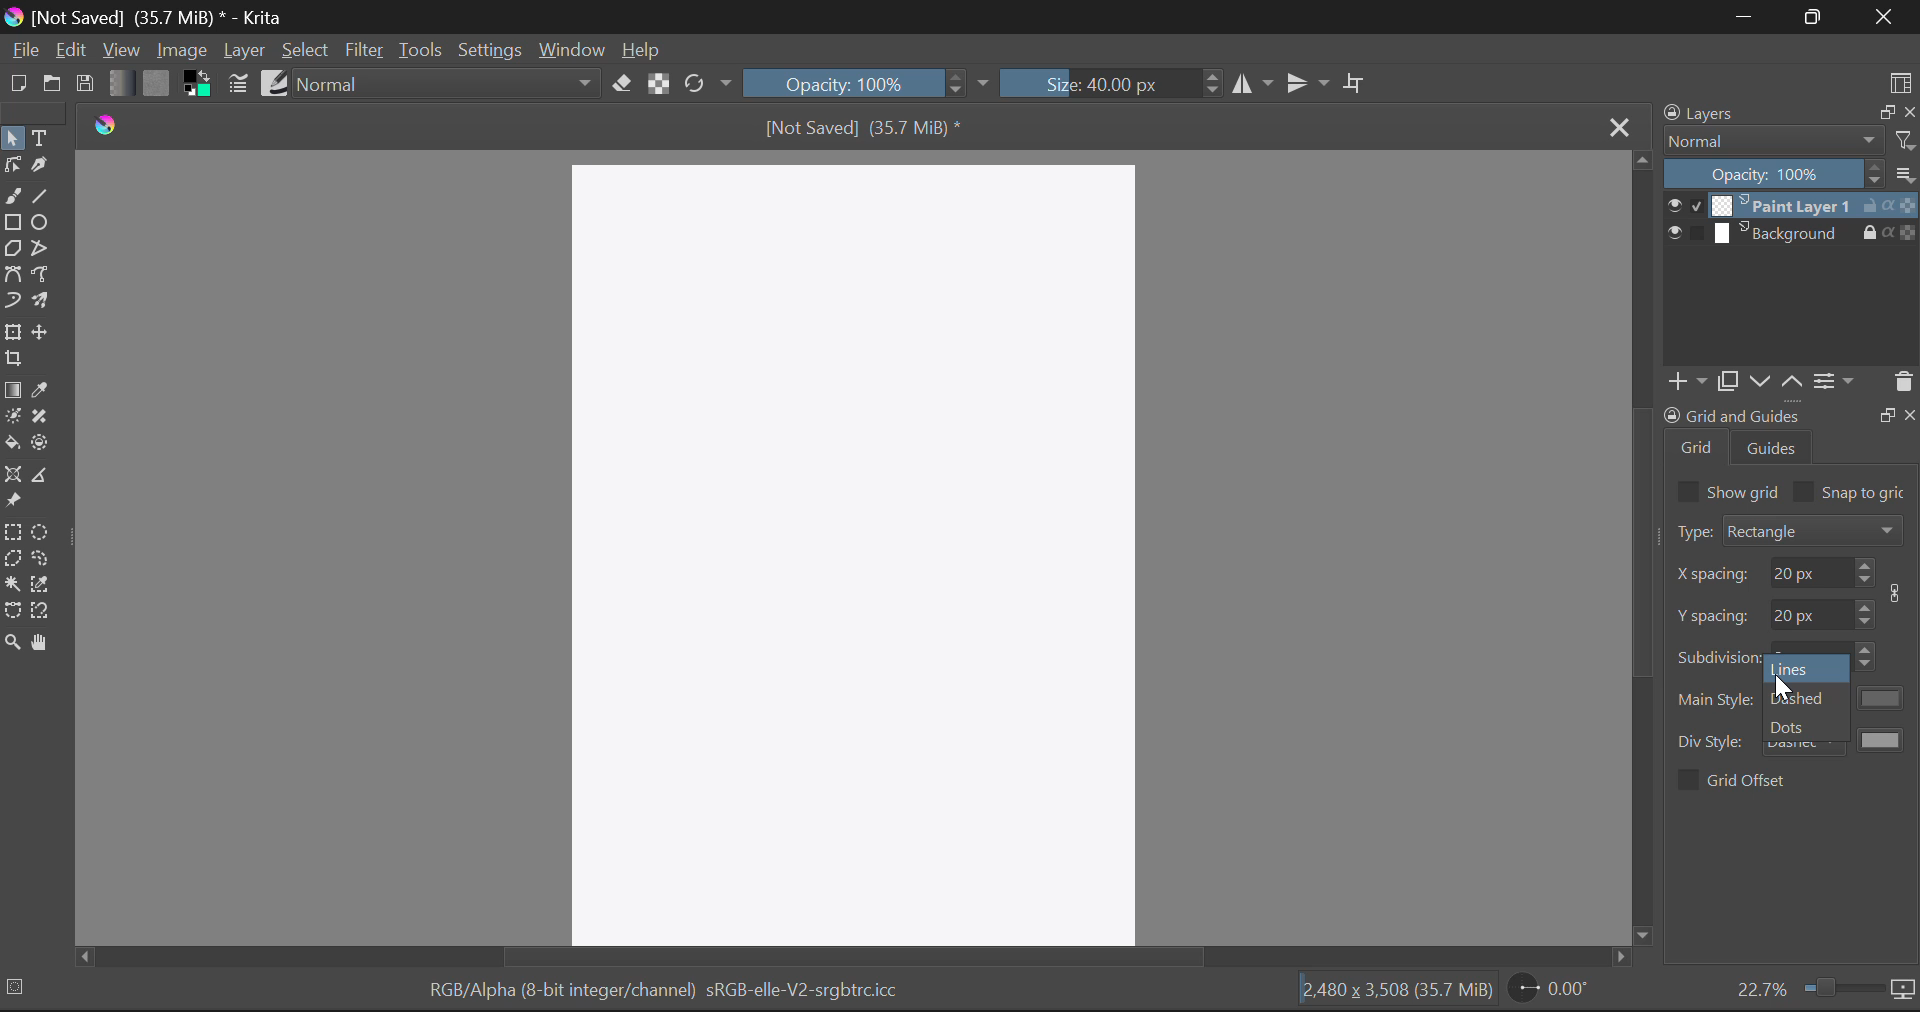 The height and width of the screenshot is (1012, 1920). What do you see at coordinates (13, 359) in the screenshot?
I see `Crop` at bounding box center [13, 359].